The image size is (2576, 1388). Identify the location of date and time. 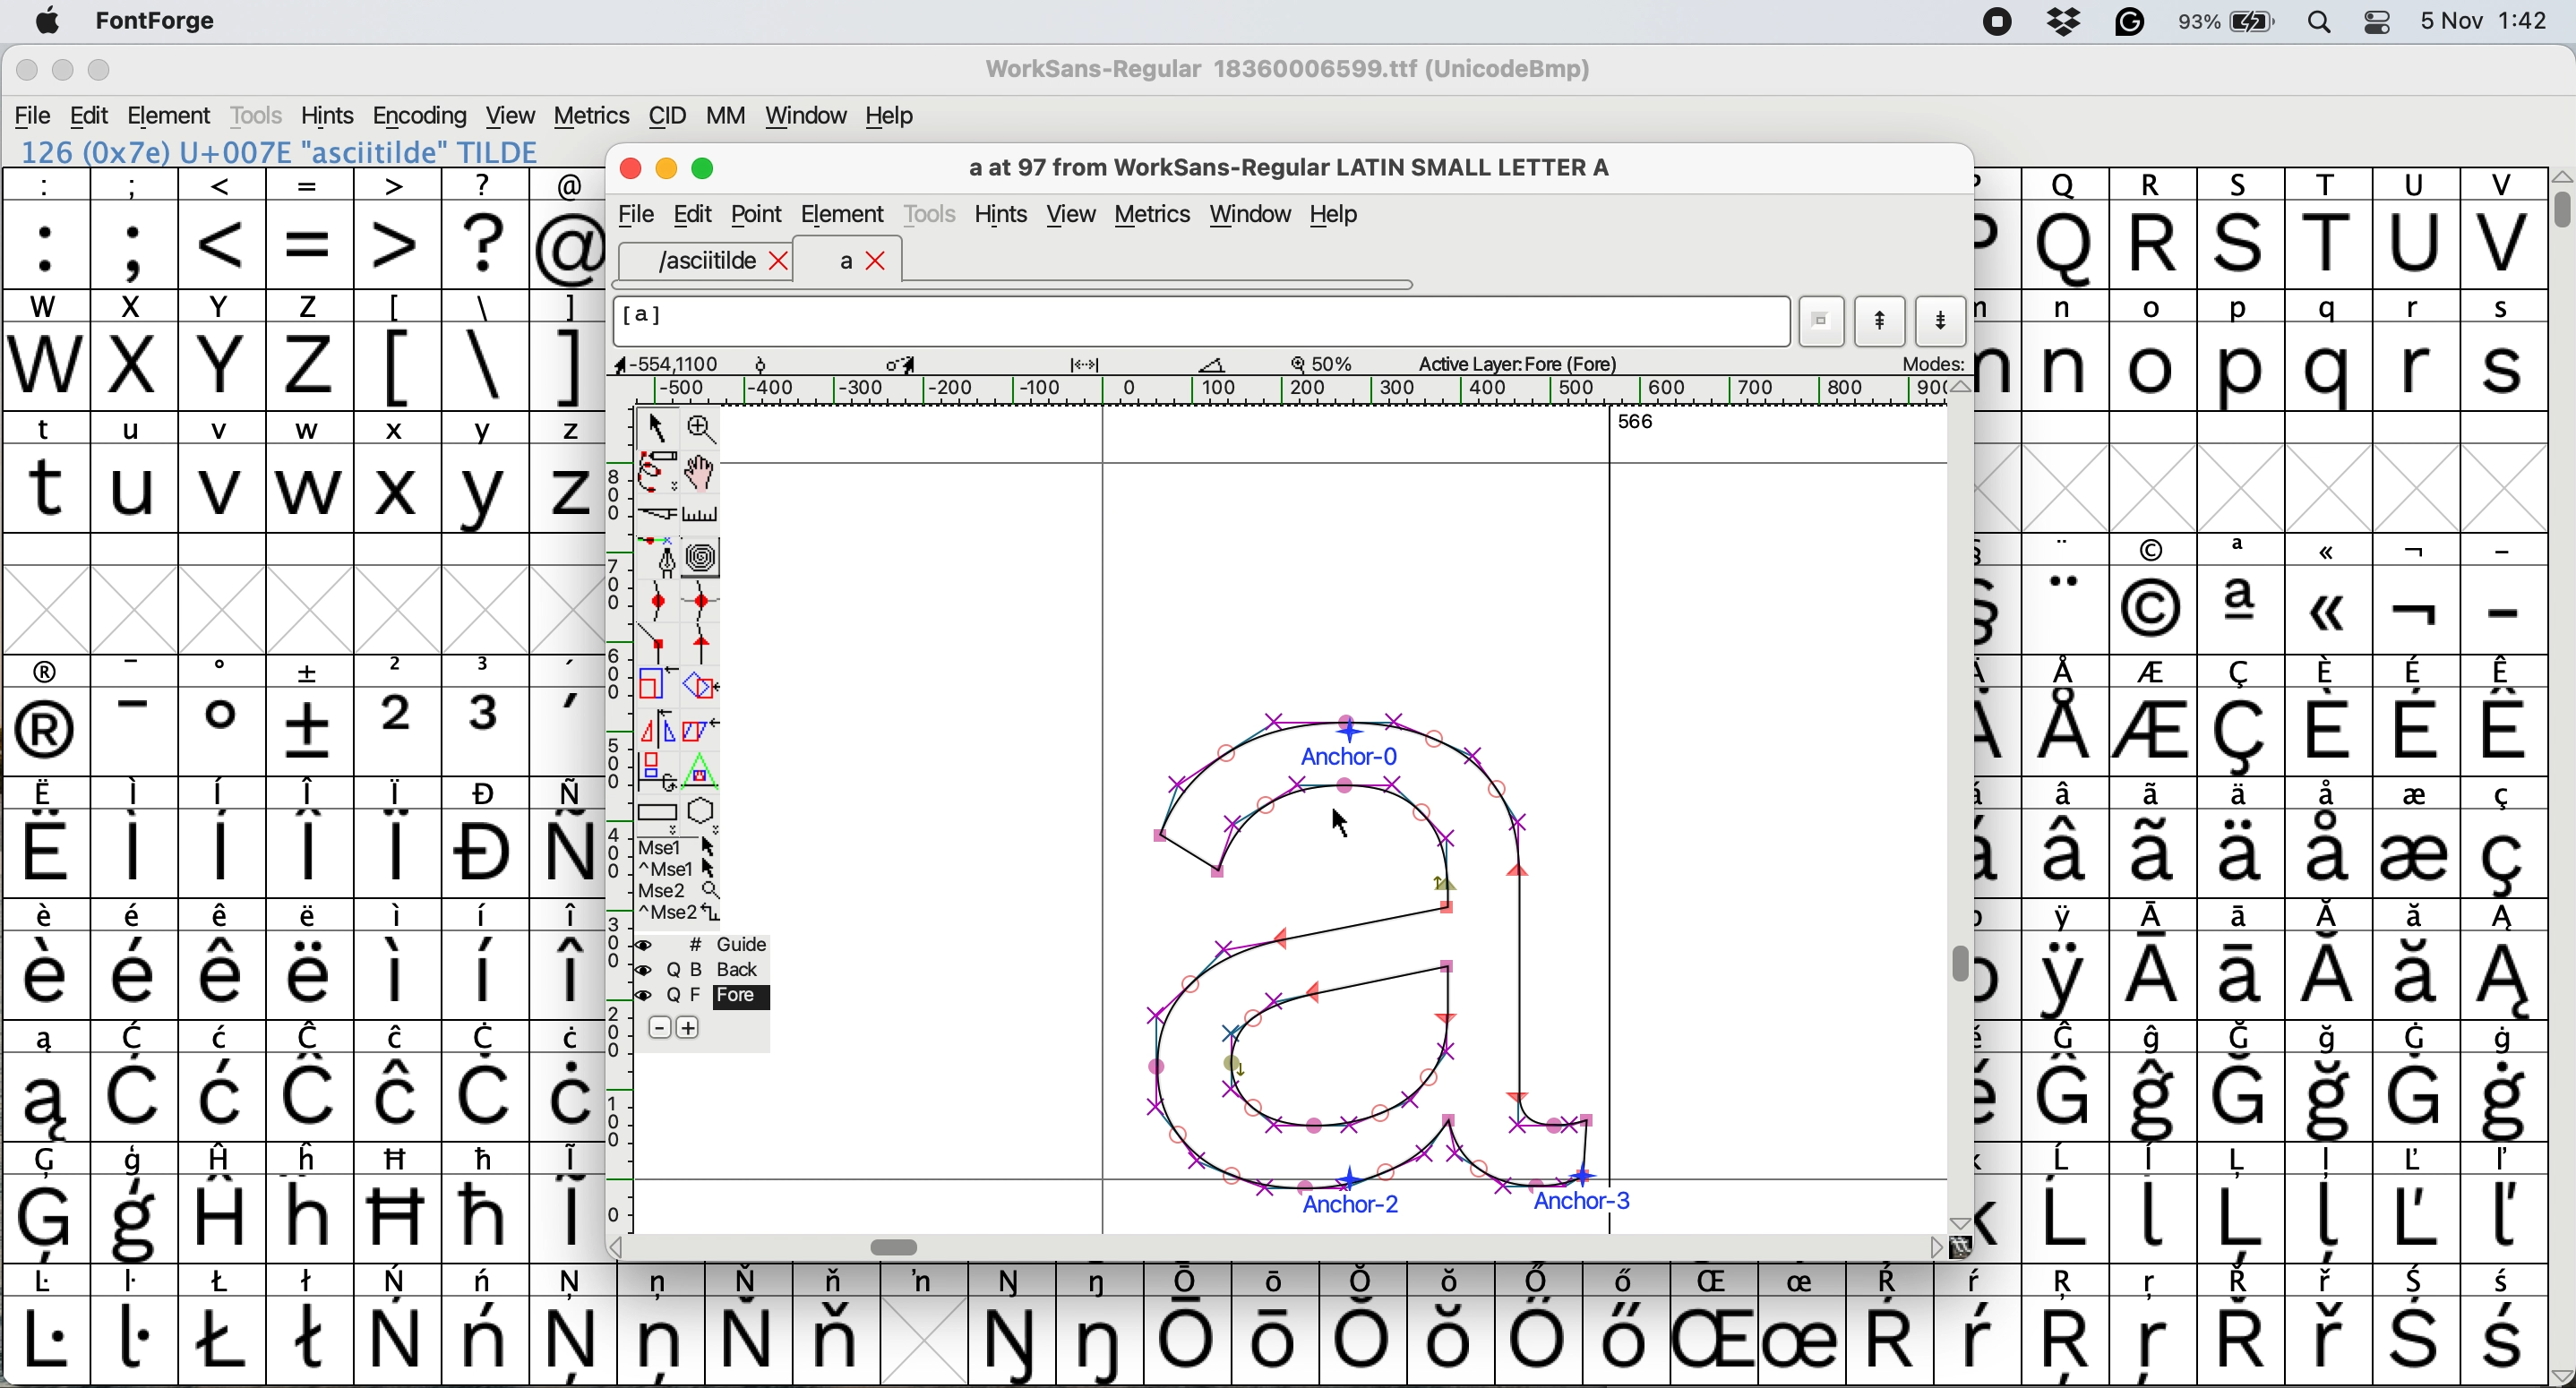
(2486, 18).